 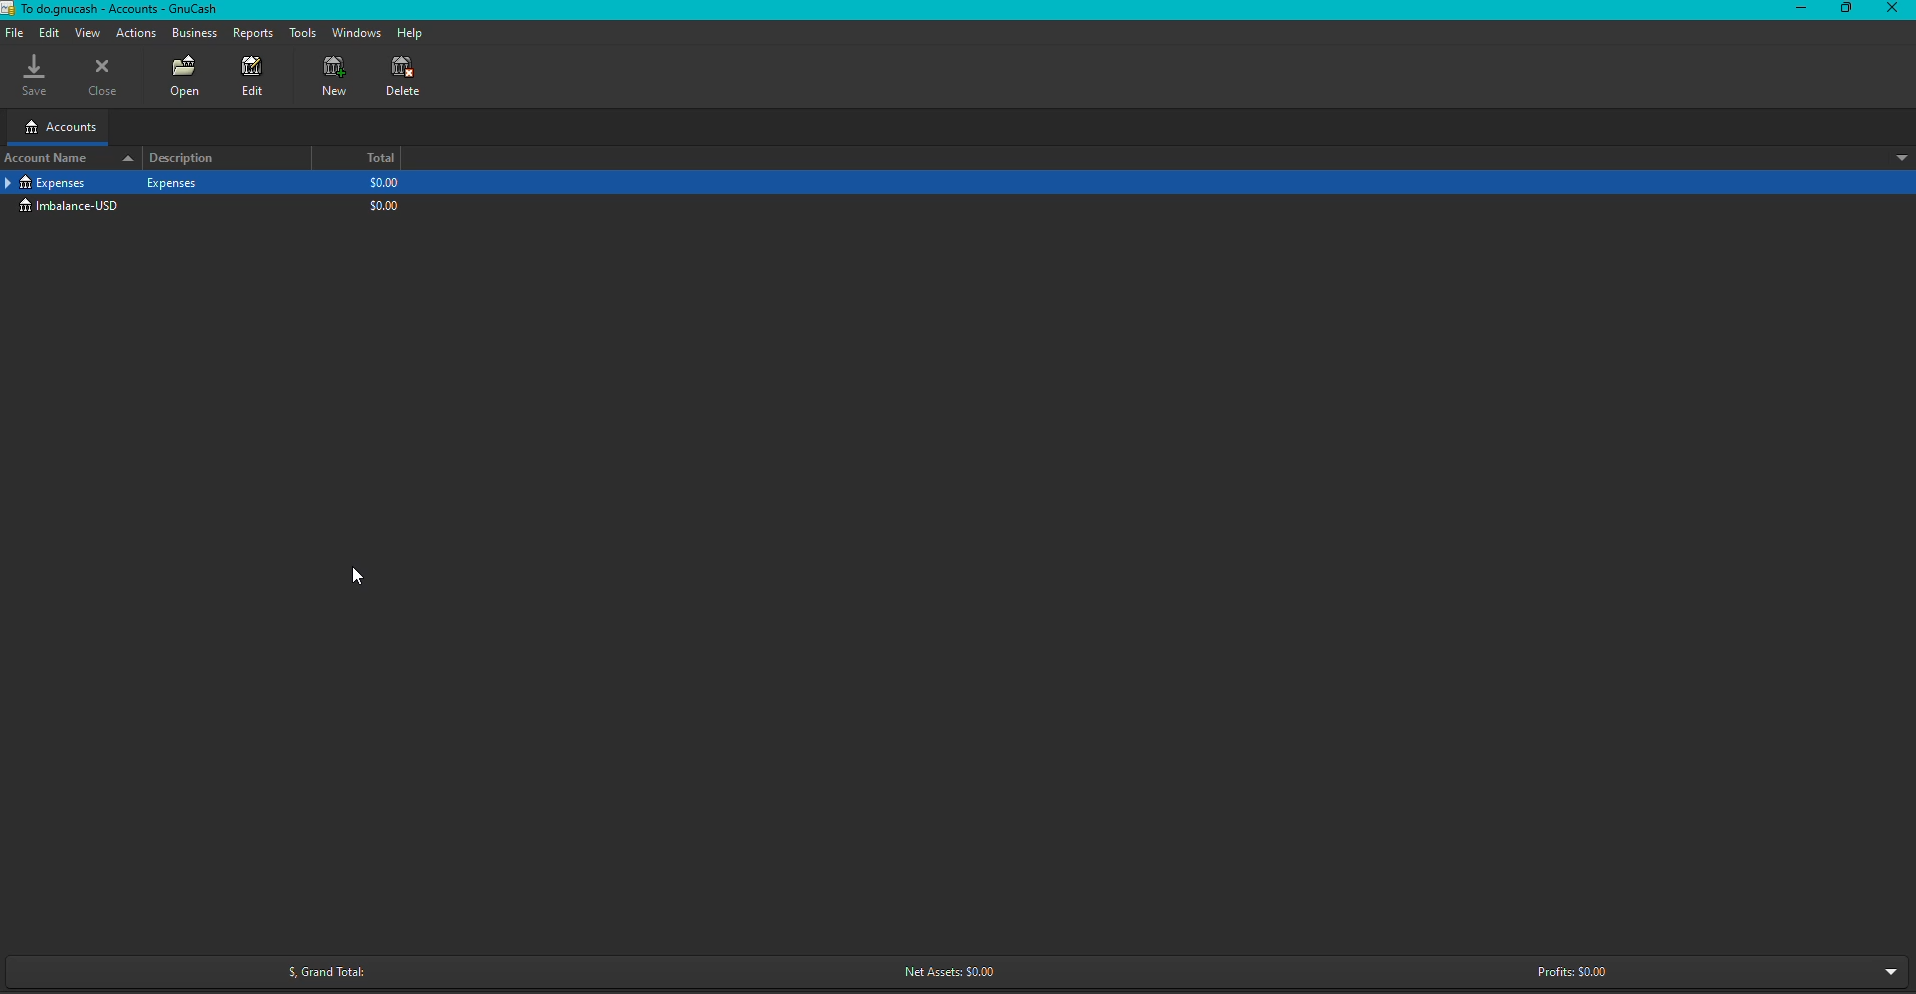 I want to click on Save, so click(x=30, y=77).